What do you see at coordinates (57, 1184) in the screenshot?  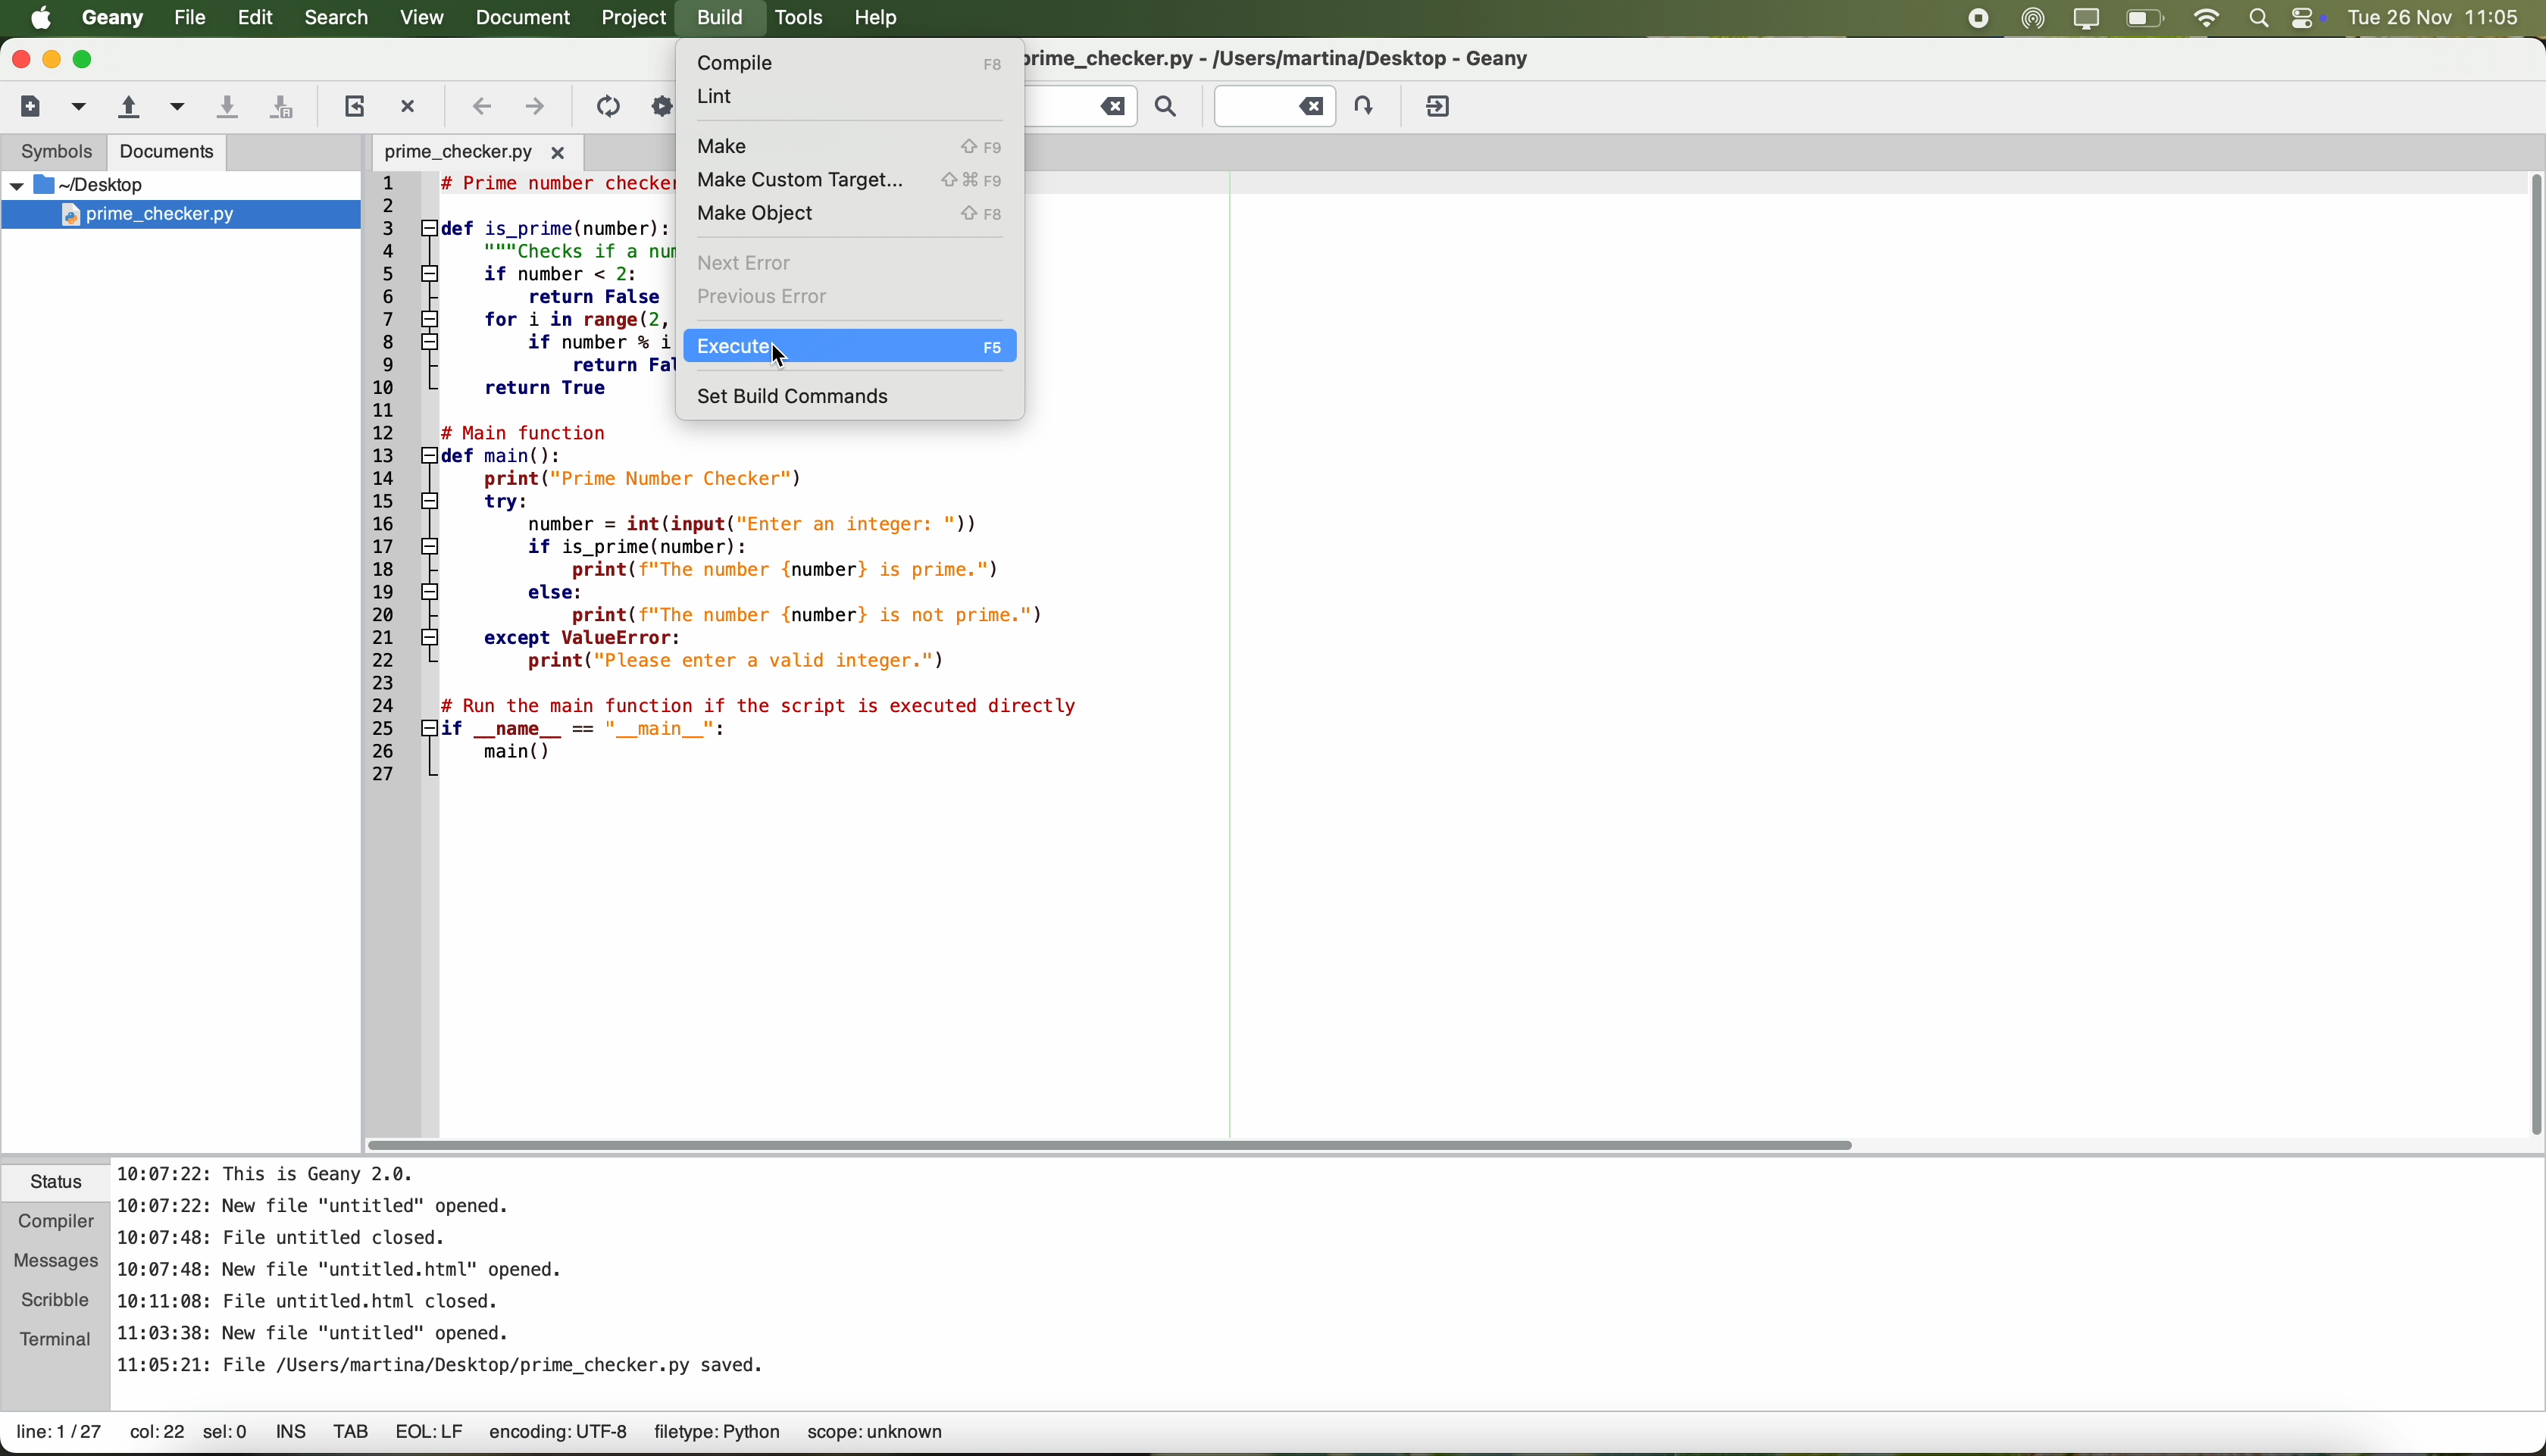 I see `status` at bounding box center [57, 1184].